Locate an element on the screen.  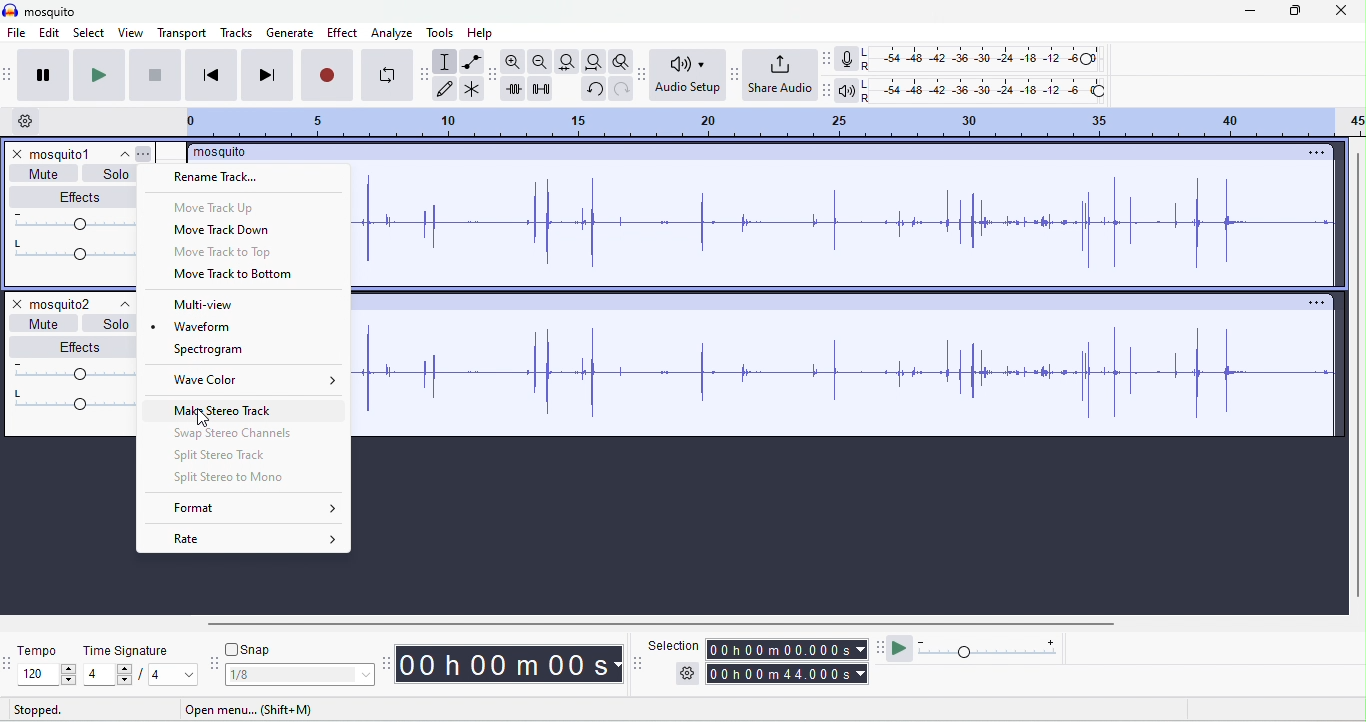
selection is located at coordinates (675, 644).